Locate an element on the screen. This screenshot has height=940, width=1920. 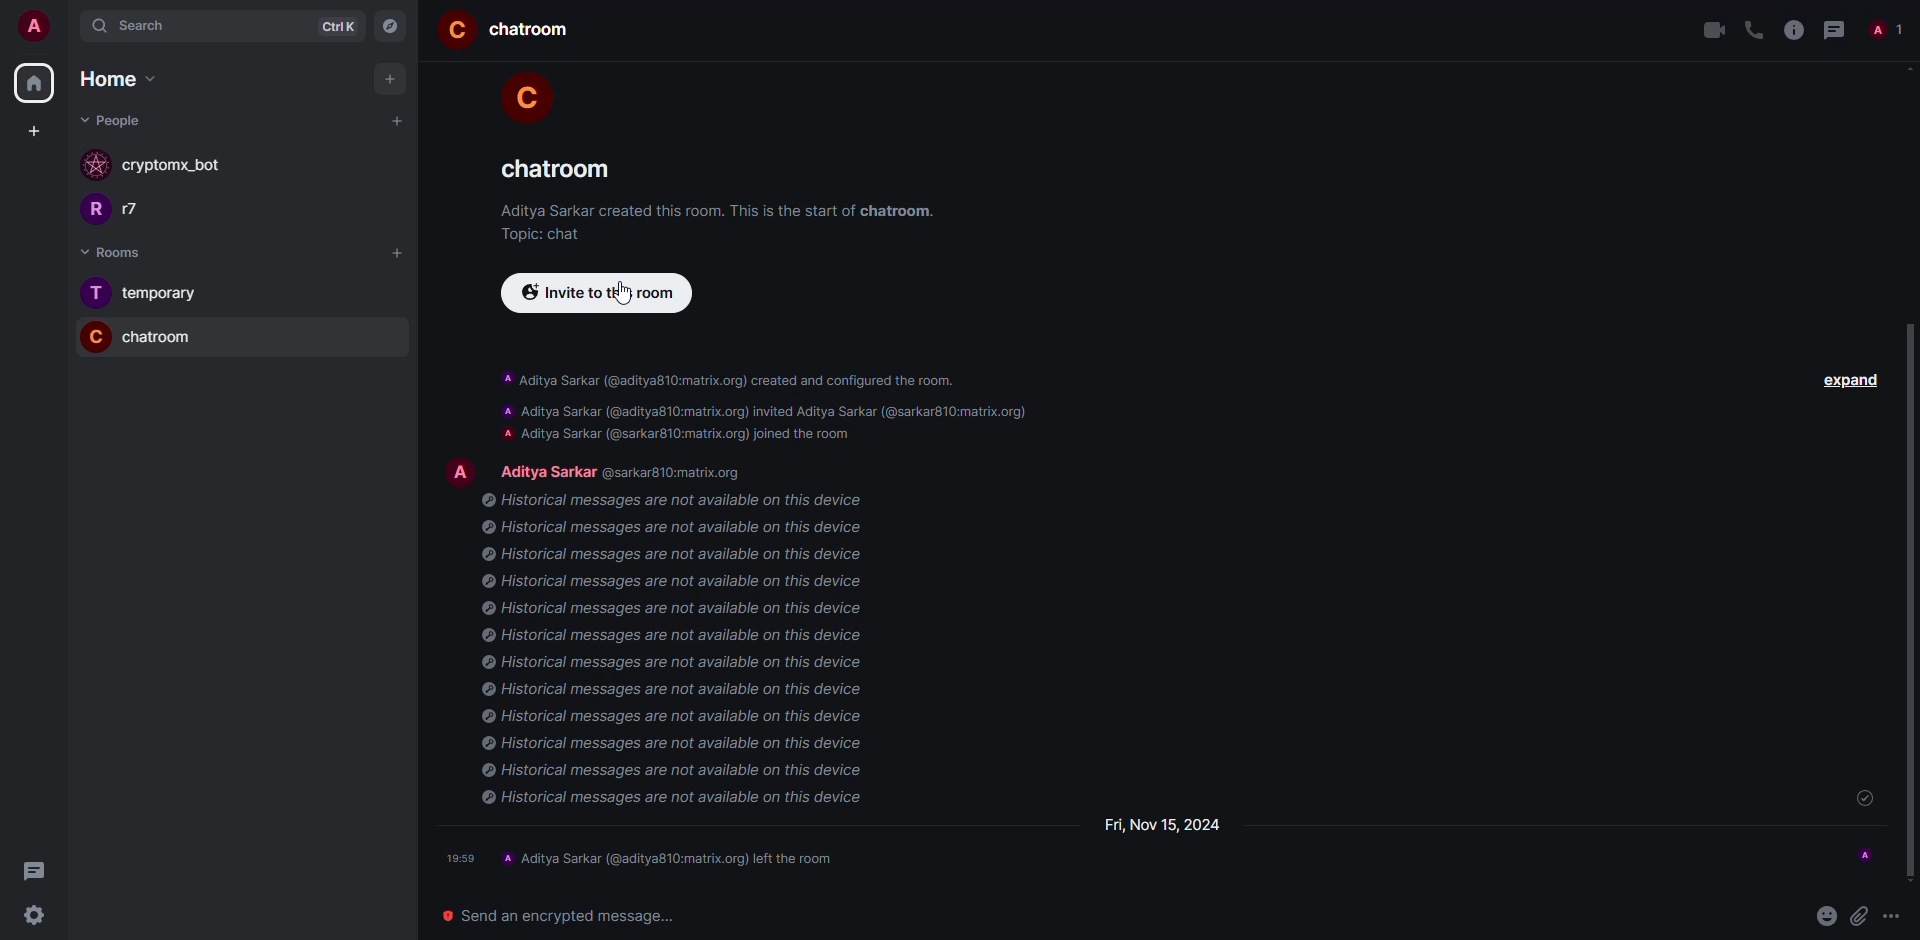
seen is located at coordinates (1865, 853).